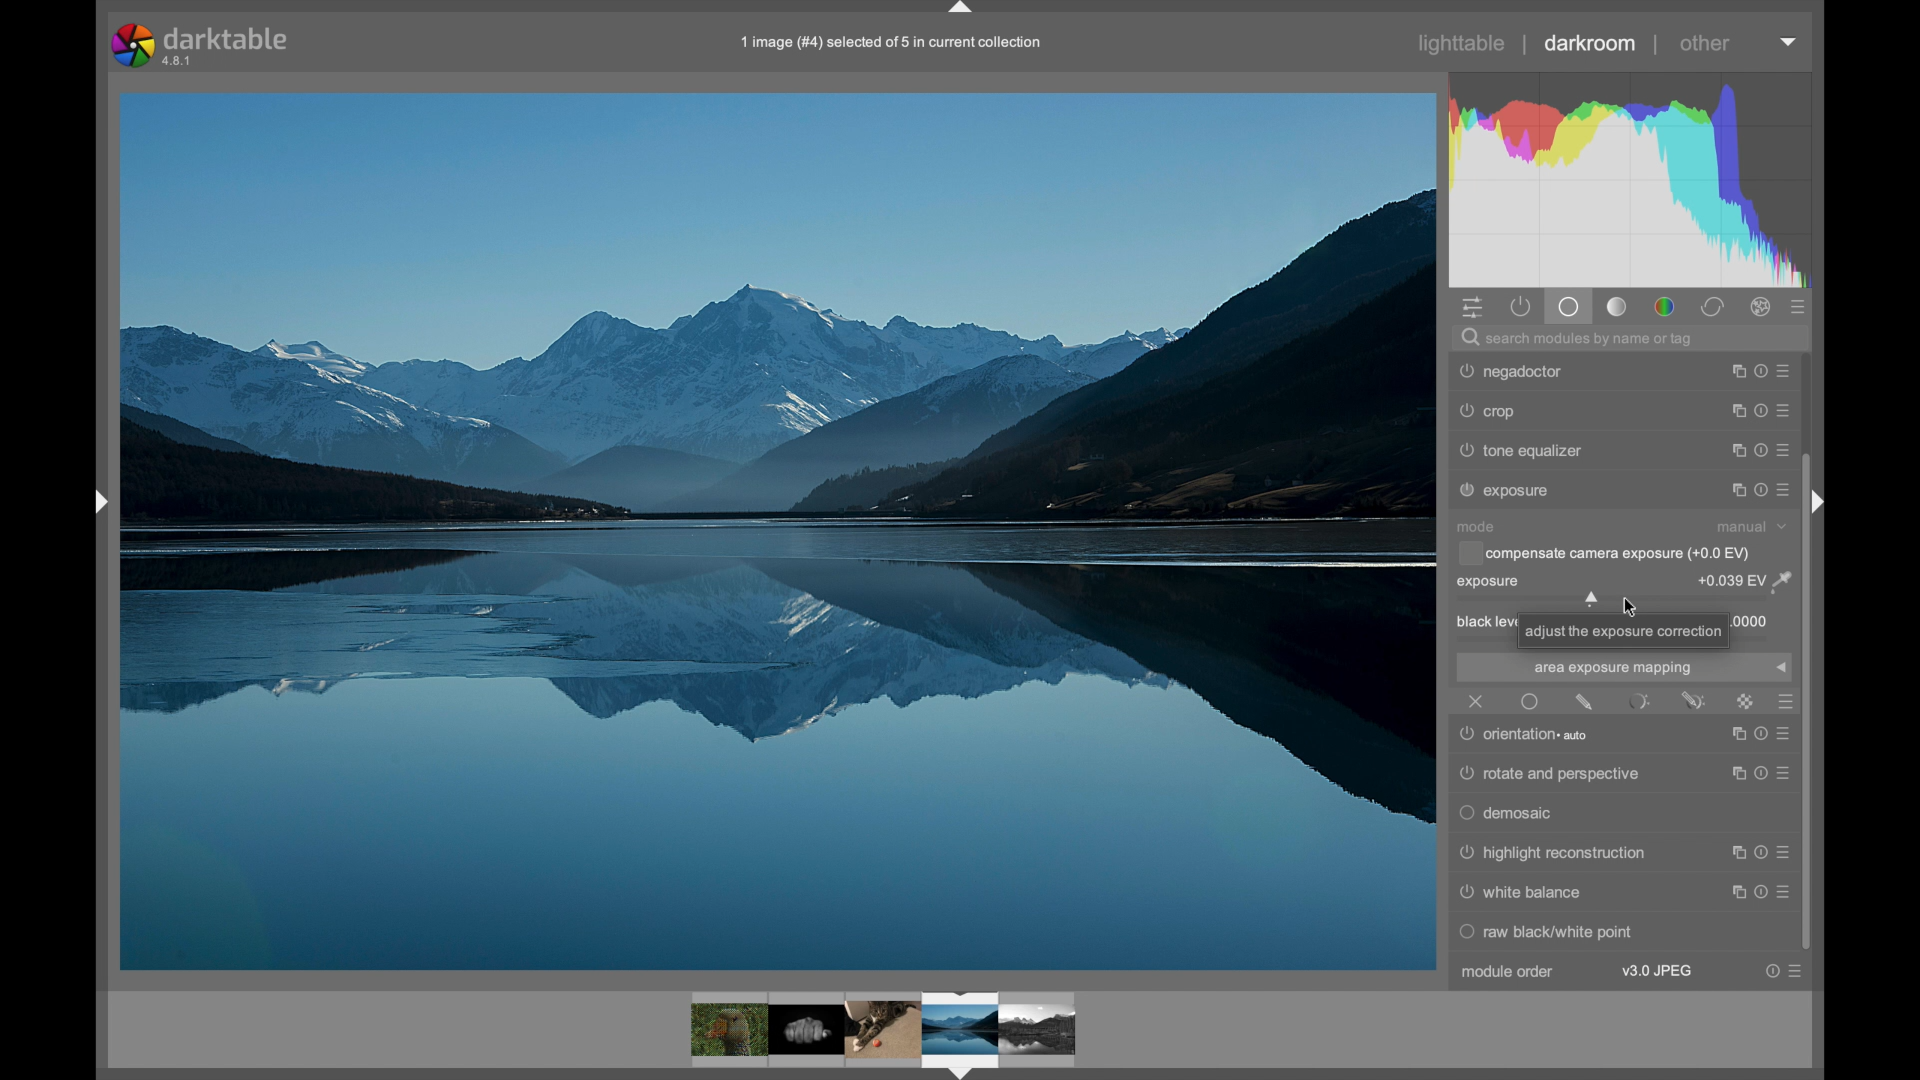  What do you see at coordinates (1629, 178) in the screenshot?
I see `histogram` at bounding box center [1629, 178].